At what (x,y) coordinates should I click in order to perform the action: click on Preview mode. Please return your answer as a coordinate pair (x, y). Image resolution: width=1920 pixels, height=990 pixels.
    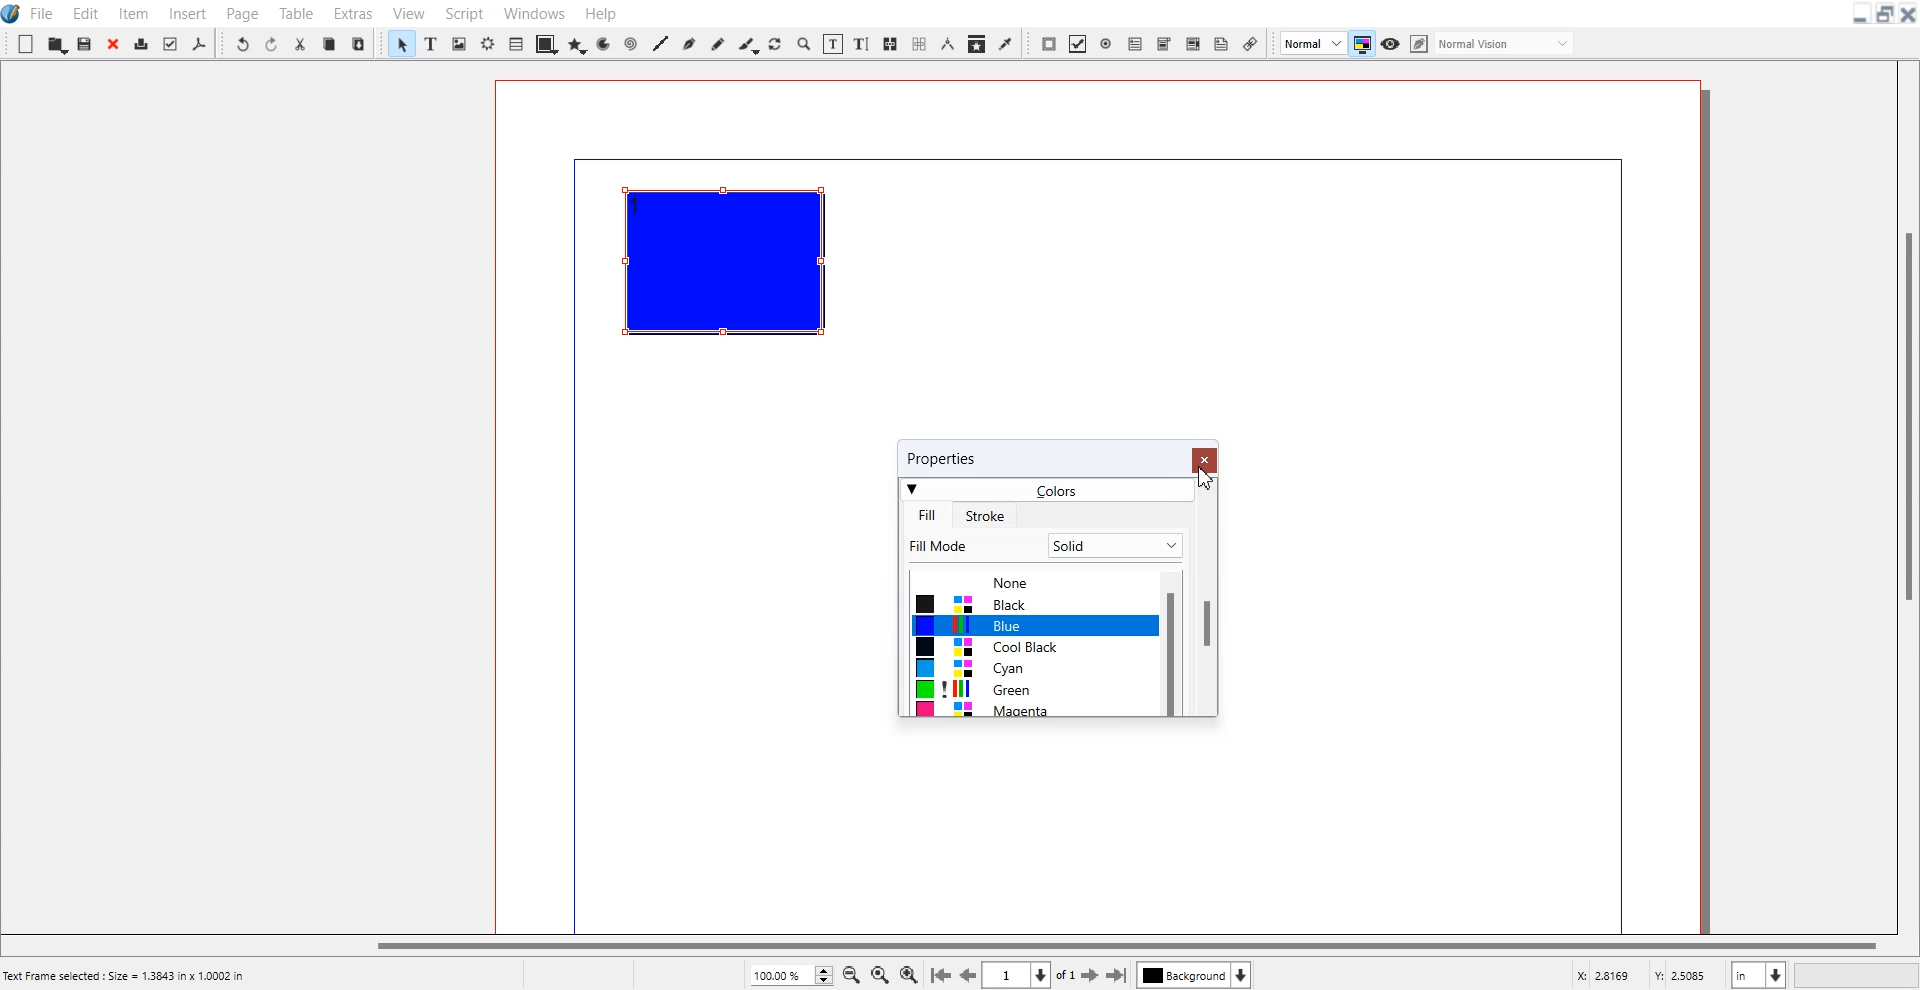
    Looking at the image, I should click on (1391, 44).